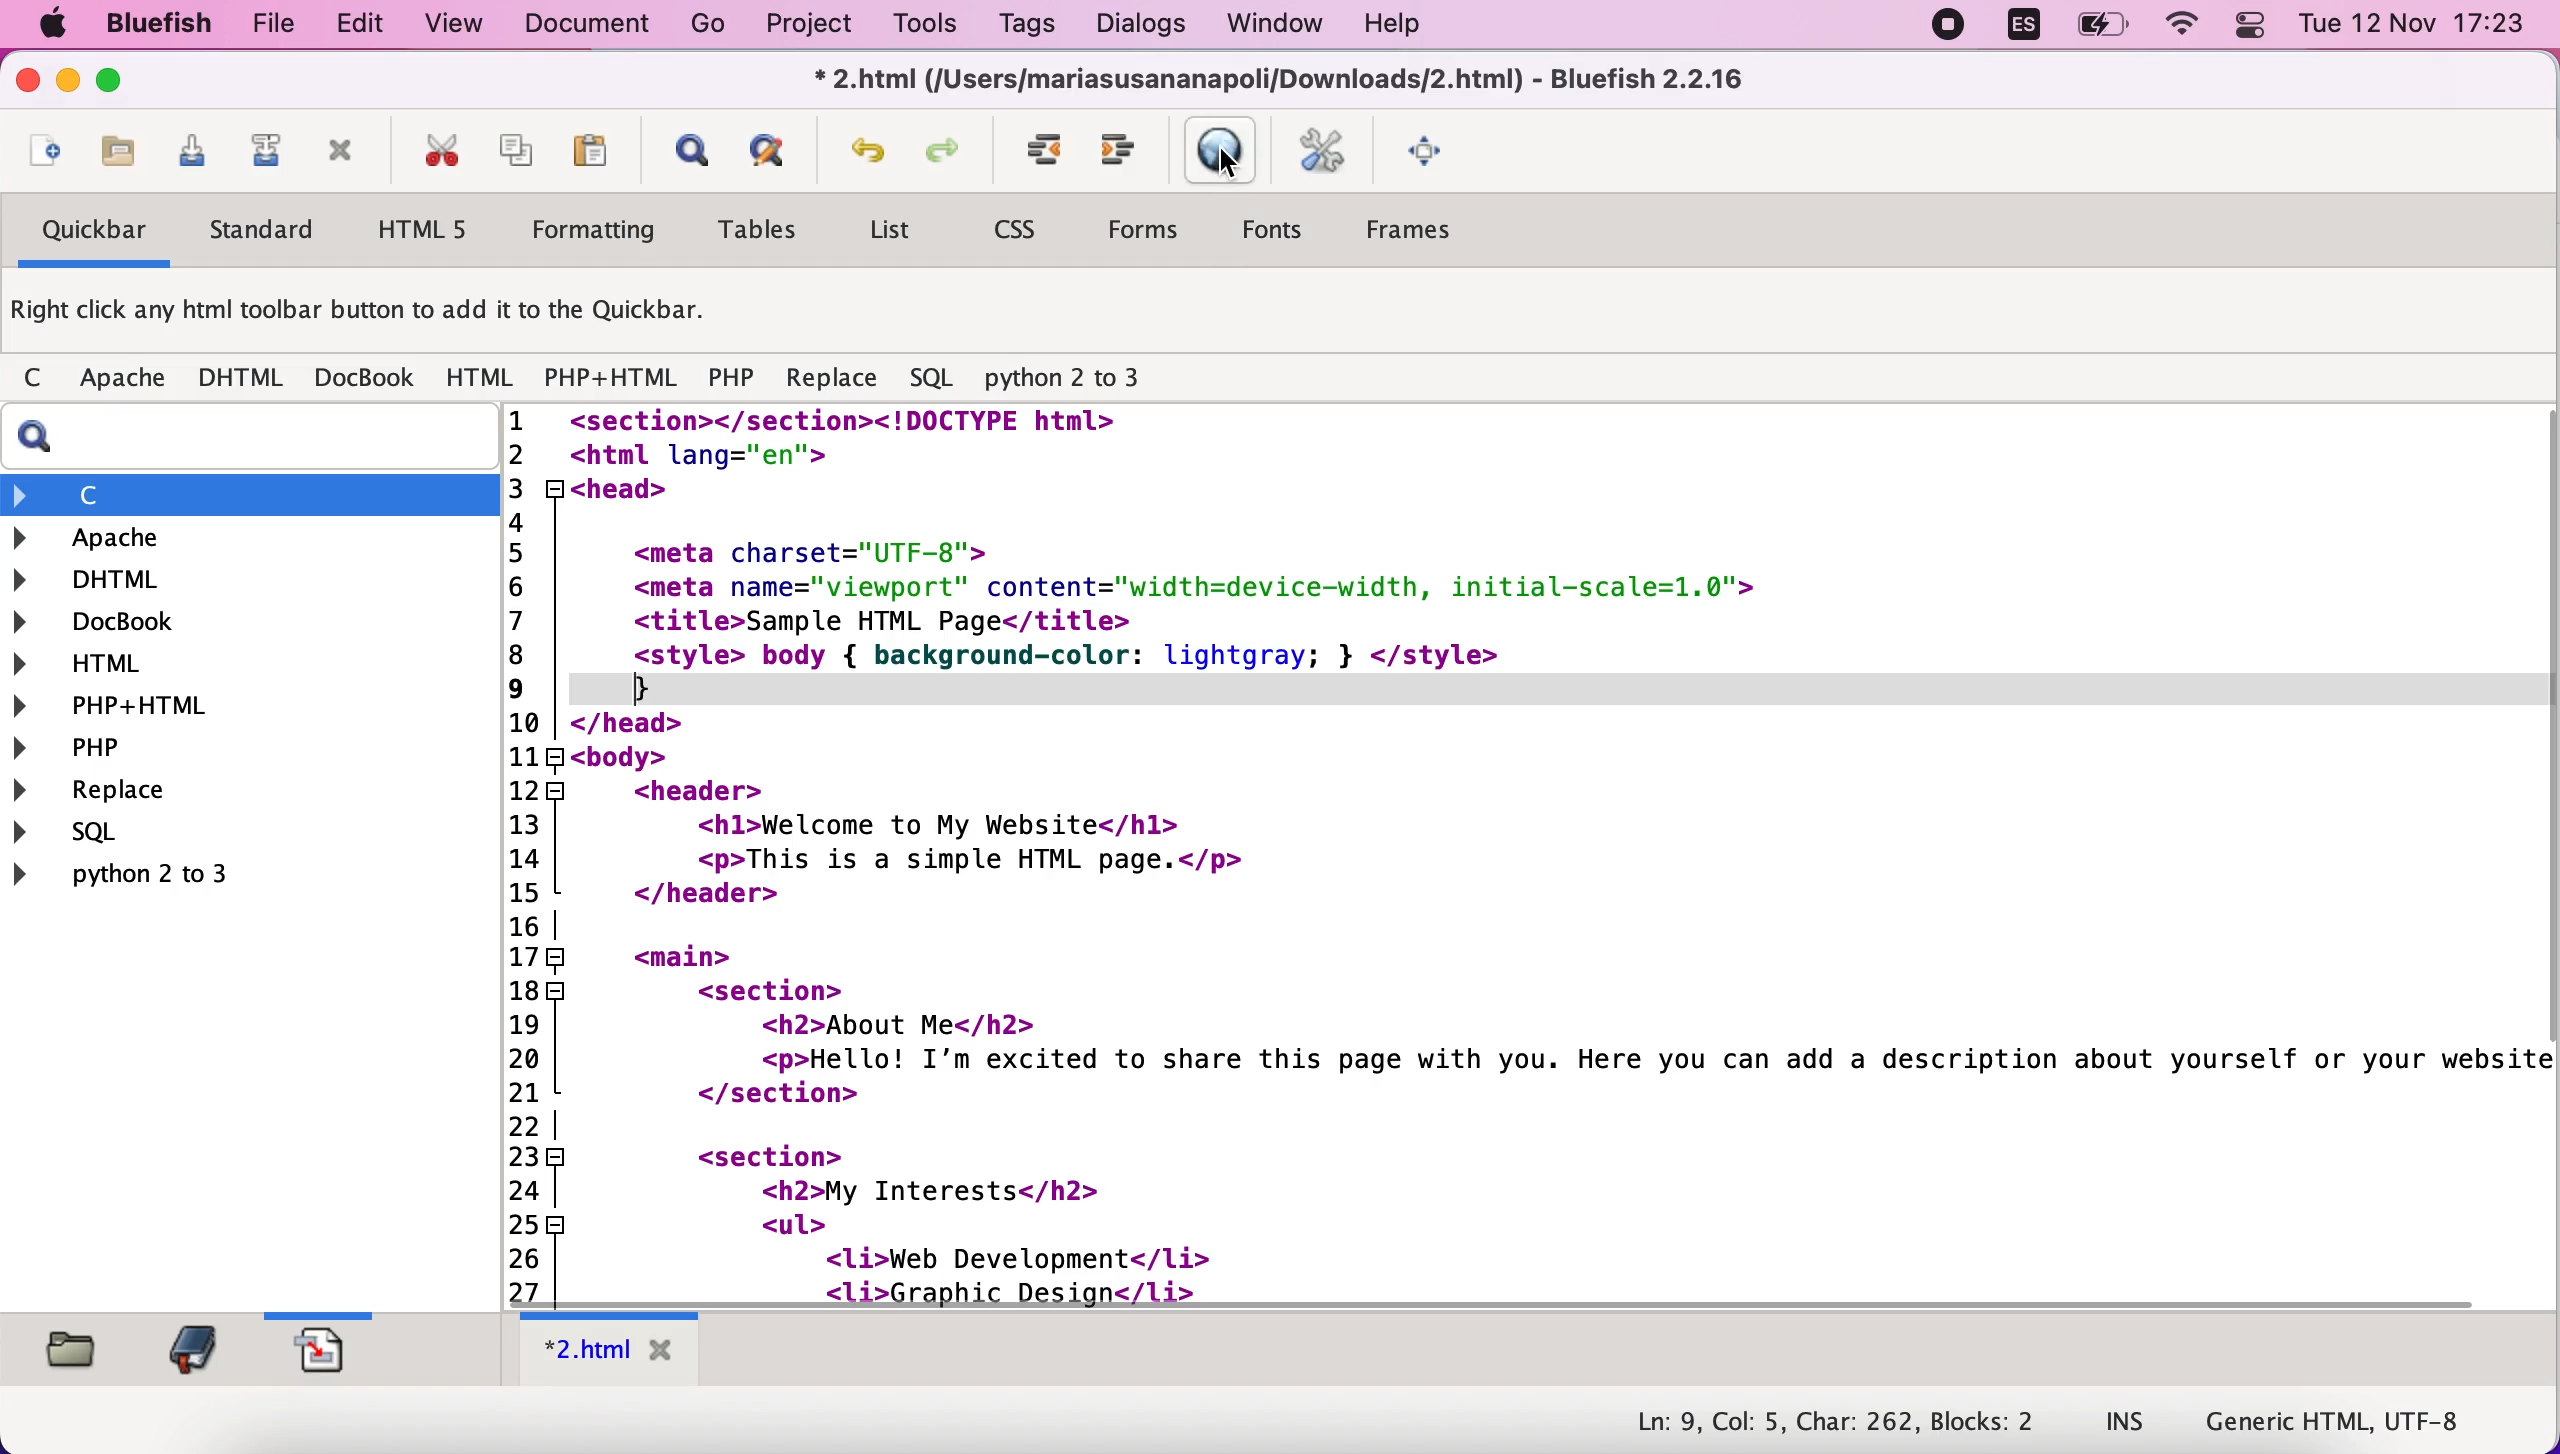 The image size is (2560, 1454). I want to click on battery, so click(2096, 32).